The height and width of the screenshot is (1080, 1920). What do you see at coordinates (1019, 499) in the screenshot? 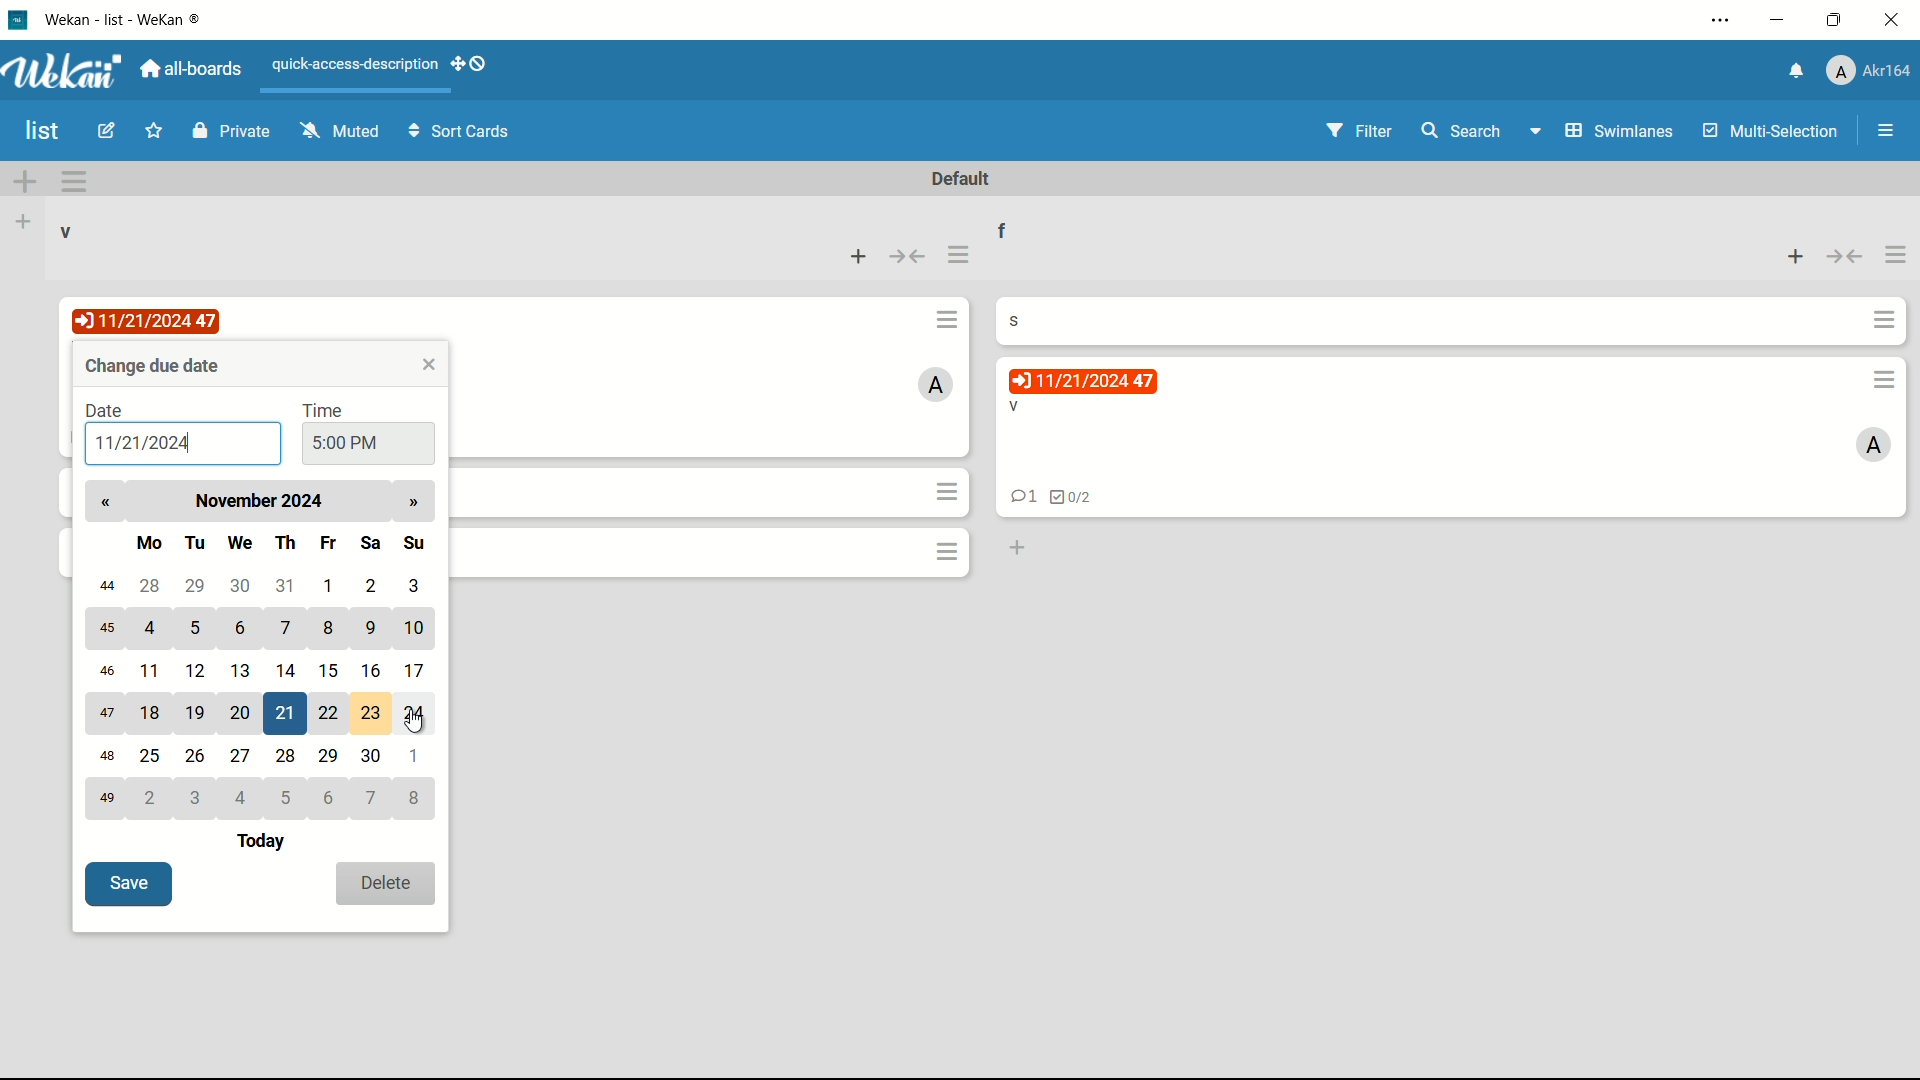
I see `comment` at bounding box center [1019, 499].